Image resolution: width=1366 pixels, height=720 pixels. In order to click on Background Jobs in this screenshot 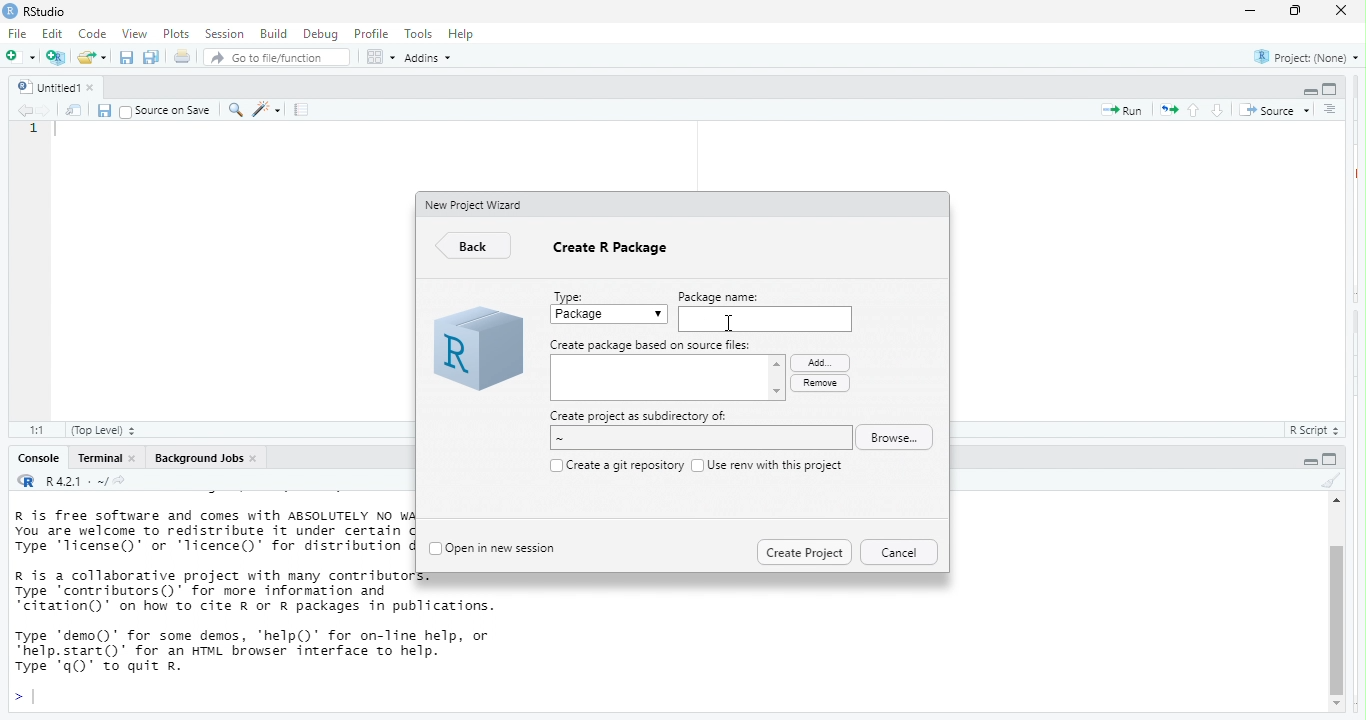, I will do `click(198, 459)`.